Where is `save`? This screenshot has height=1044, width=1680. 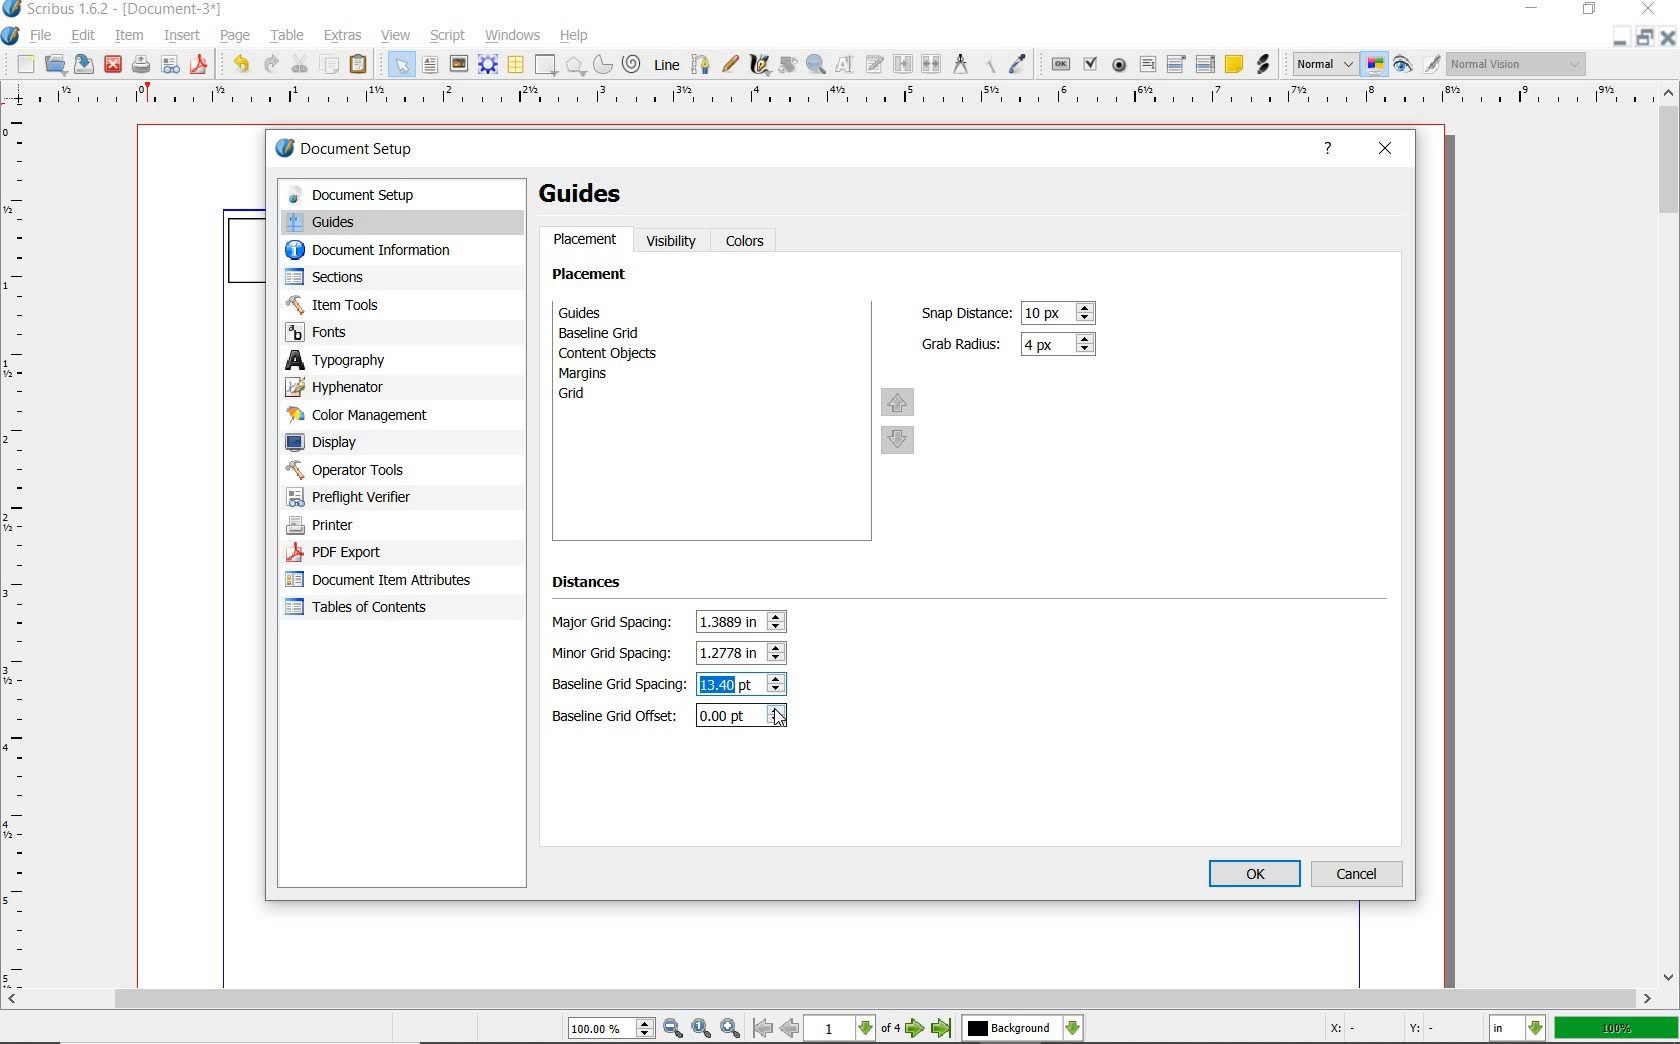
save is located at coordinates (82, 63).